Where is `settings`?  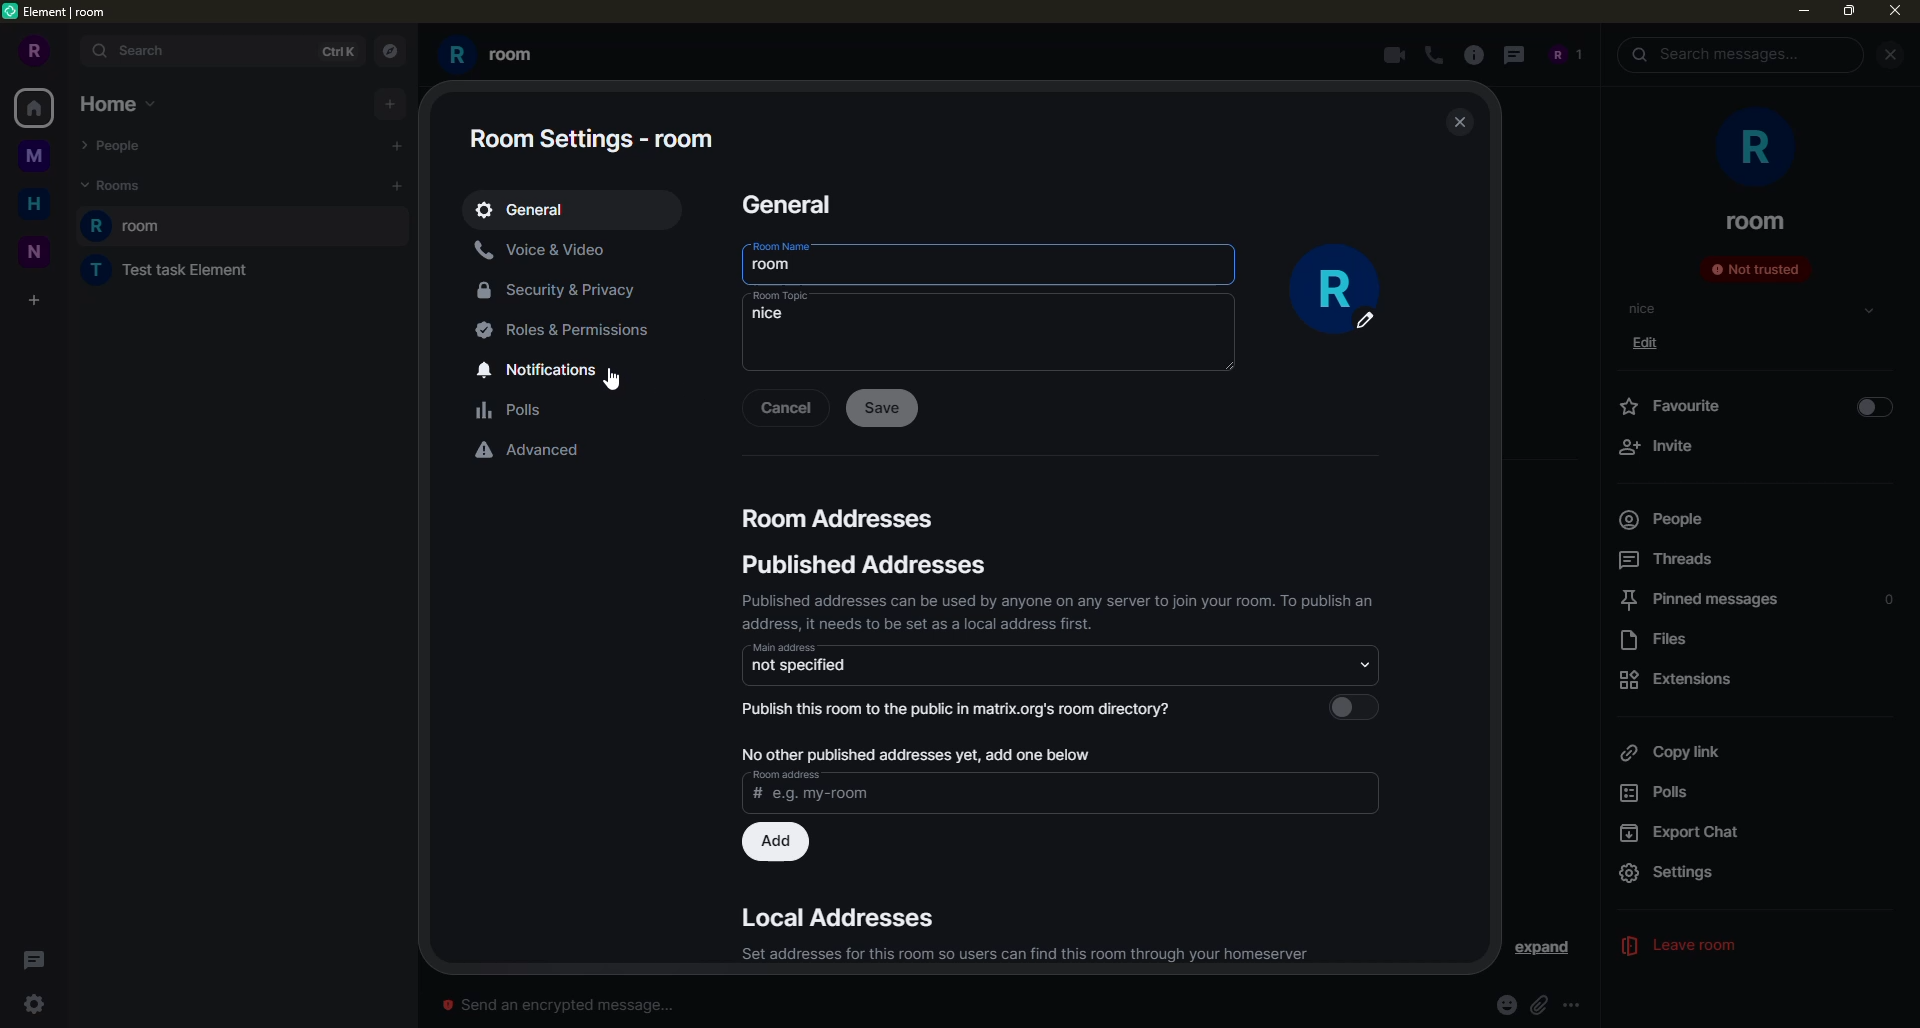
settings is located at coordinates (1689, 873).